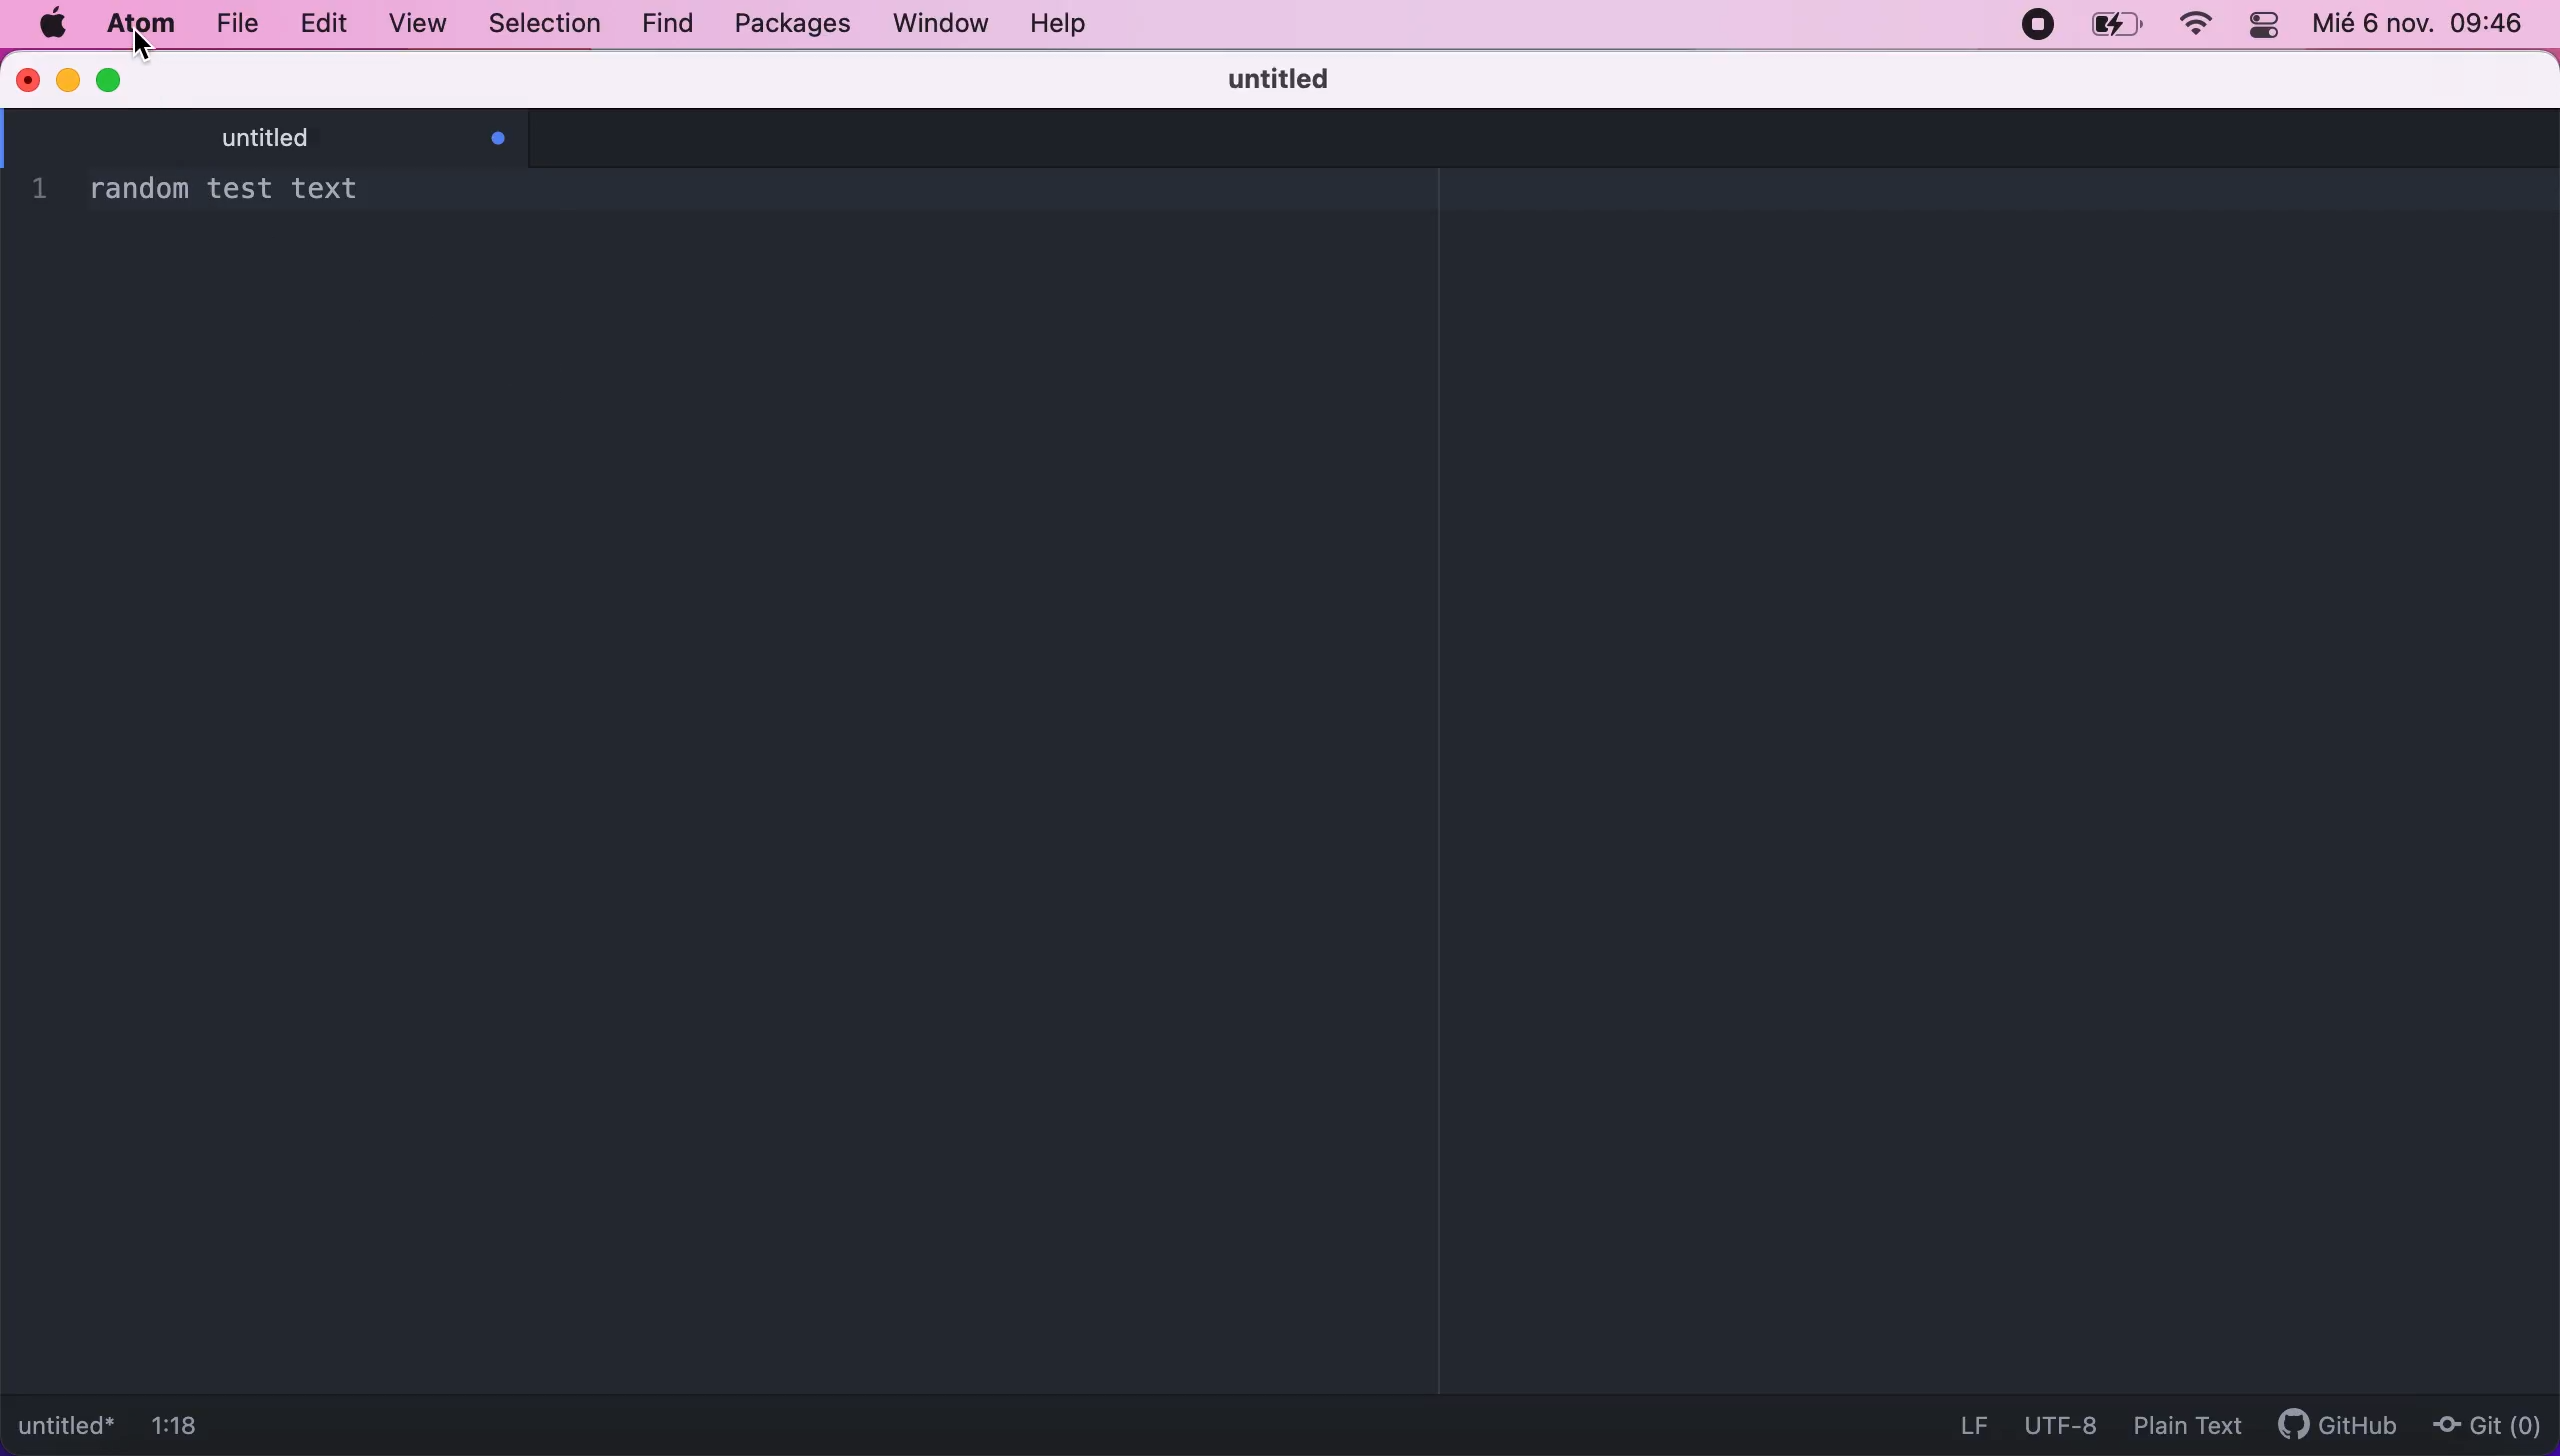 This screenshot has height=1456, width=2560. What do you see at coordinates (2267, 26) in the screenshot?
I see `panel control` at bounding box center [2267, 26].